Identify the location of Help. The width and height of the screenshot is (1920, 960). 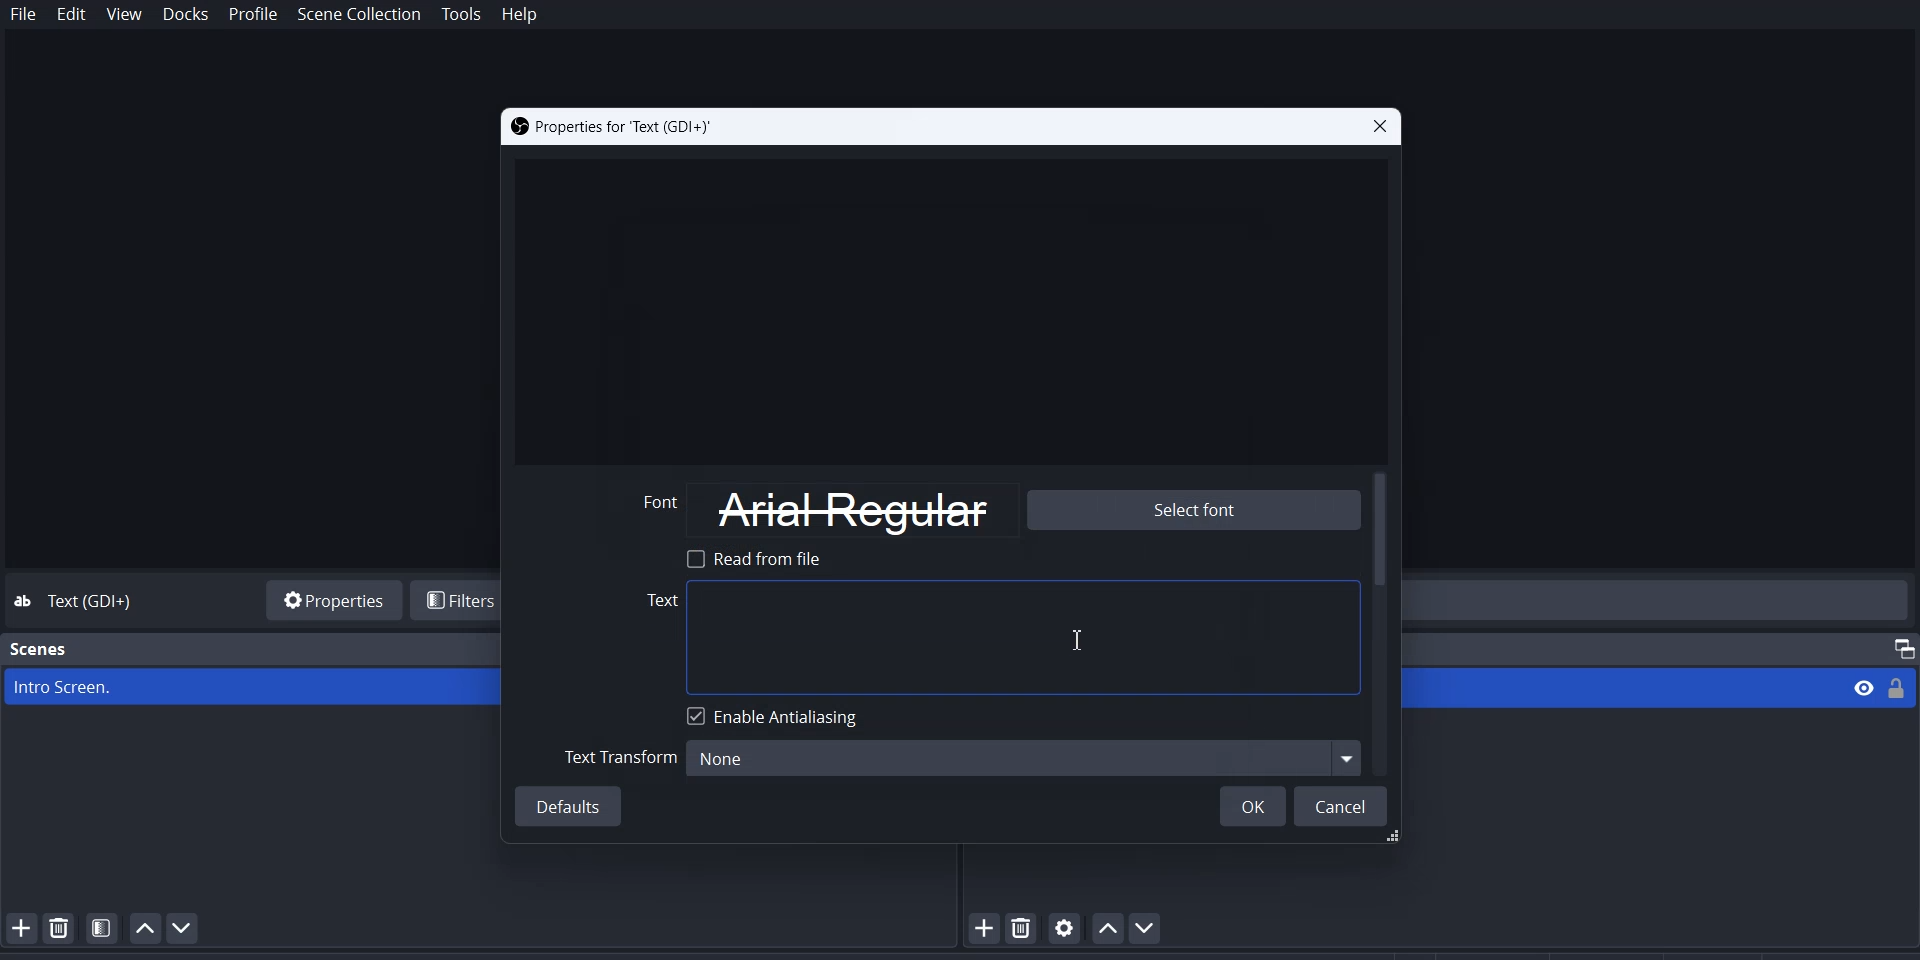
(519, 16).